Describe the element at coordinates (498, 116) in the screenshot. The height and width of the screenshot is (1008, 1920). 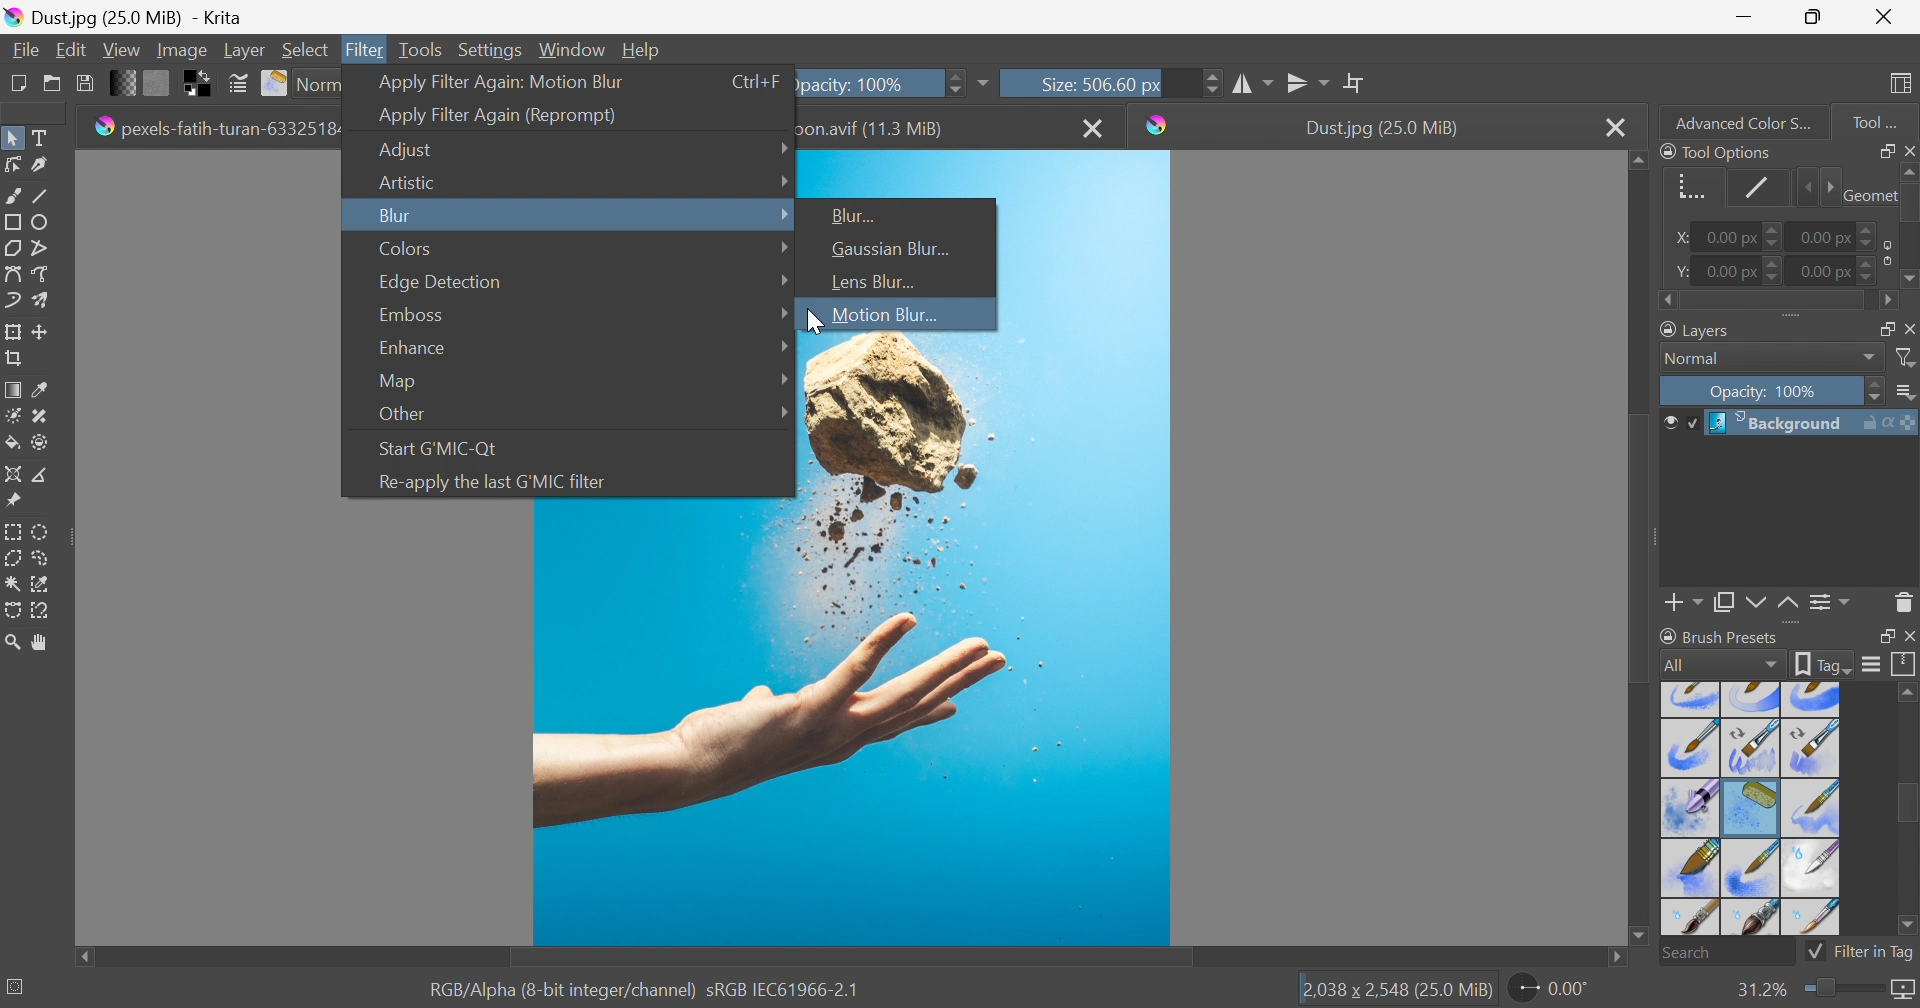
I see `Apply filter again (Reprompt)` at that location.